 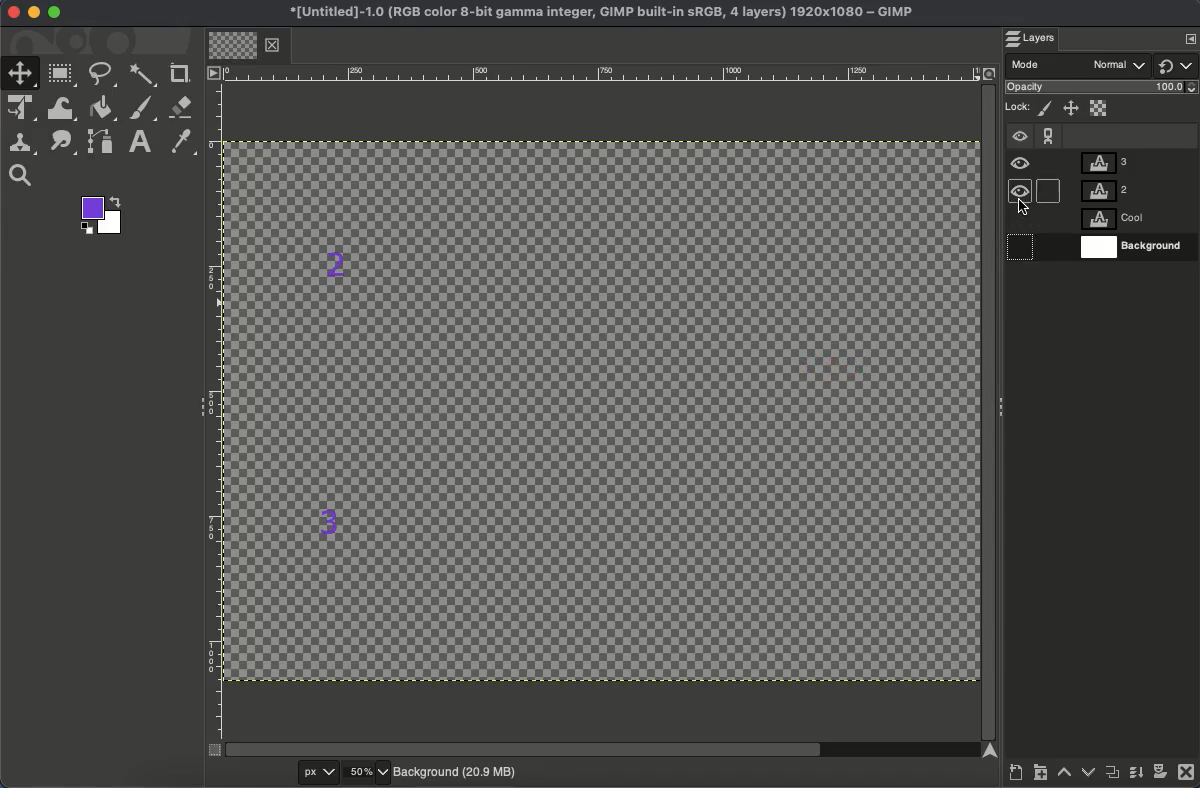 I want to click on Switch, so click(x=1177, y=65).